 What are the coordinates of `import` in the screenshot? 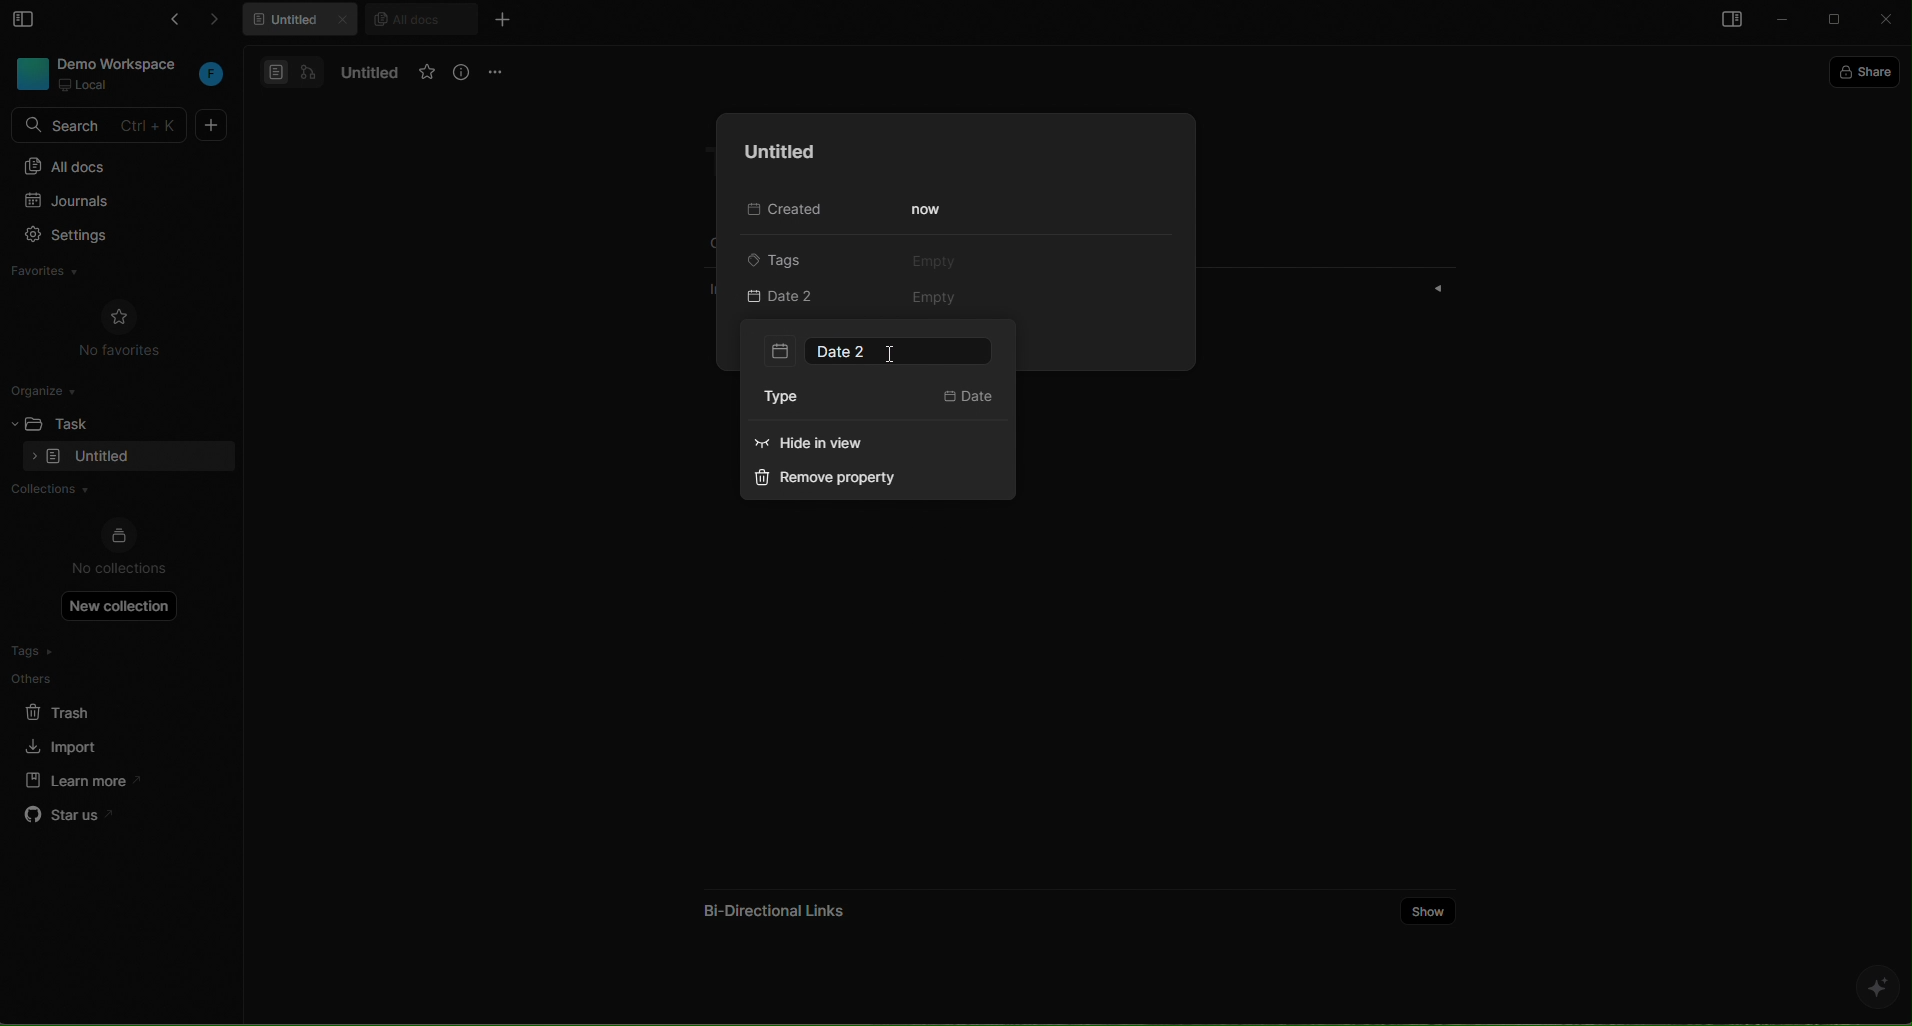 It's located at (64, 744).